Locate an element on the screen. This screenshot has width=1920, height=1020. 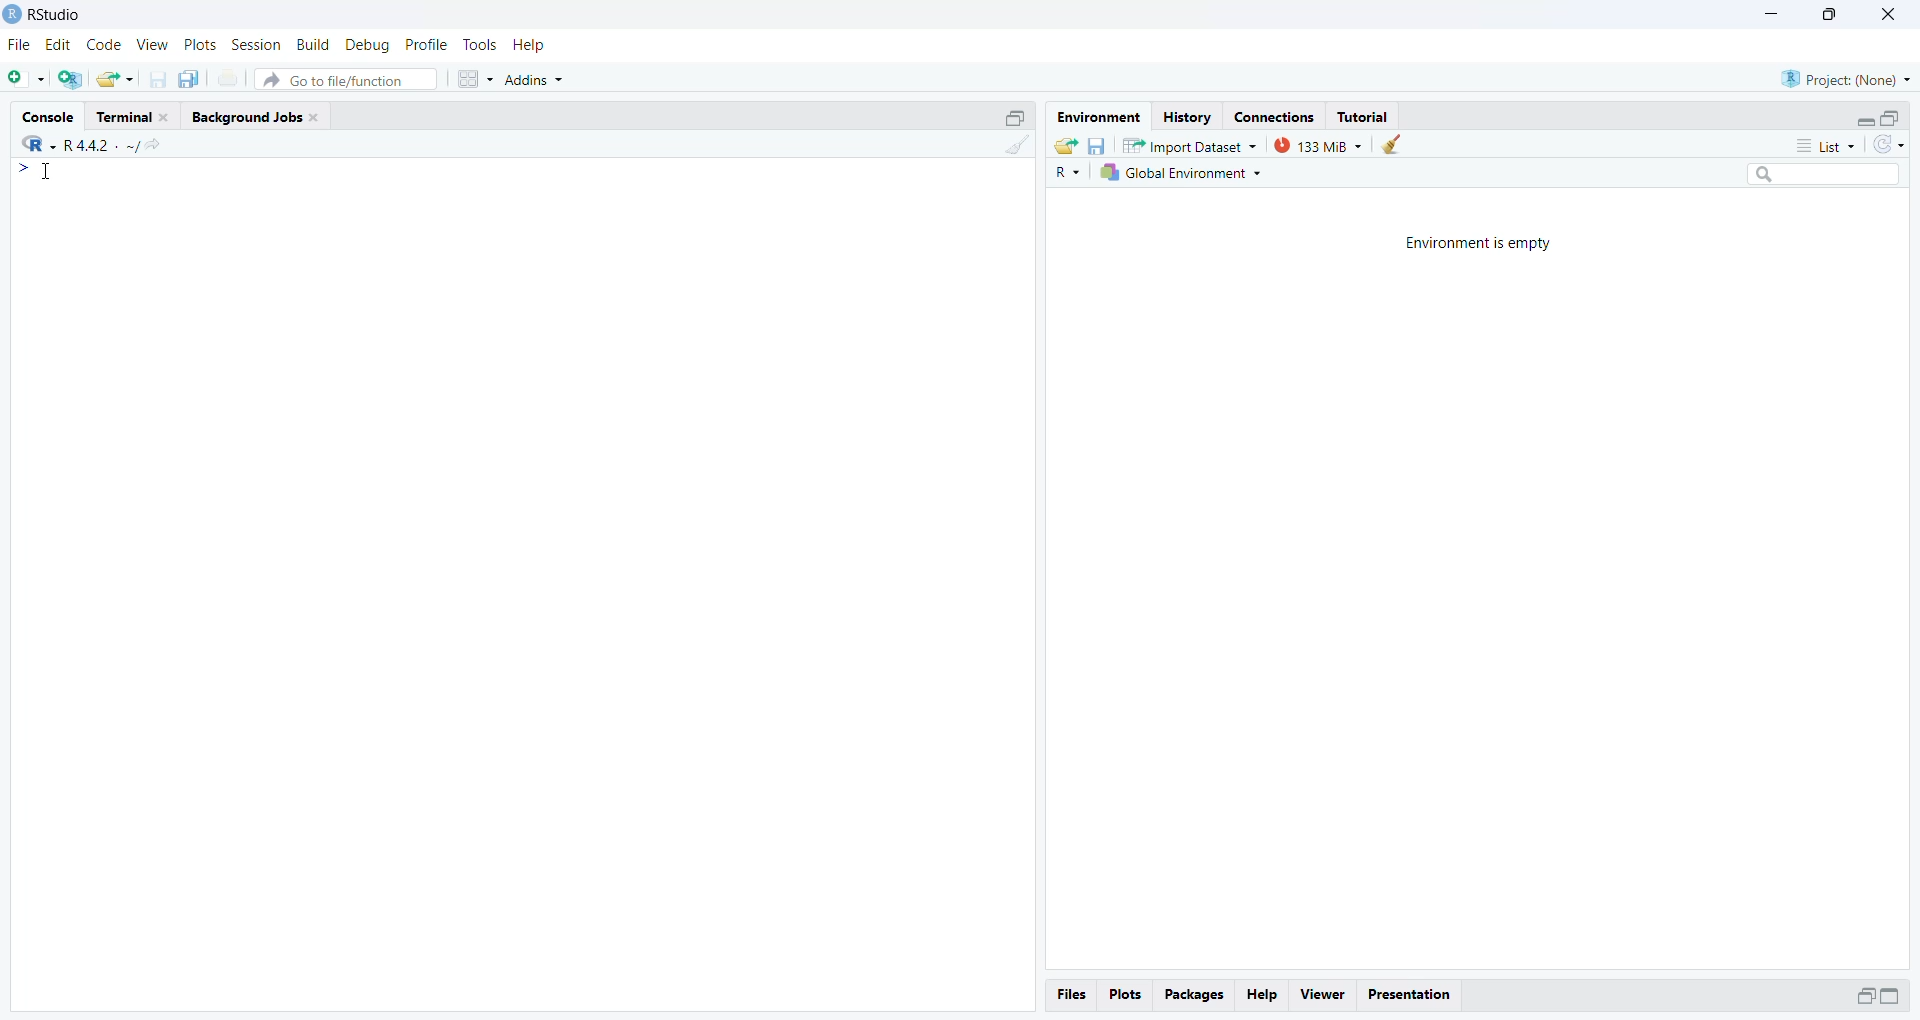
Terminal is located at coordinates (130, 117).